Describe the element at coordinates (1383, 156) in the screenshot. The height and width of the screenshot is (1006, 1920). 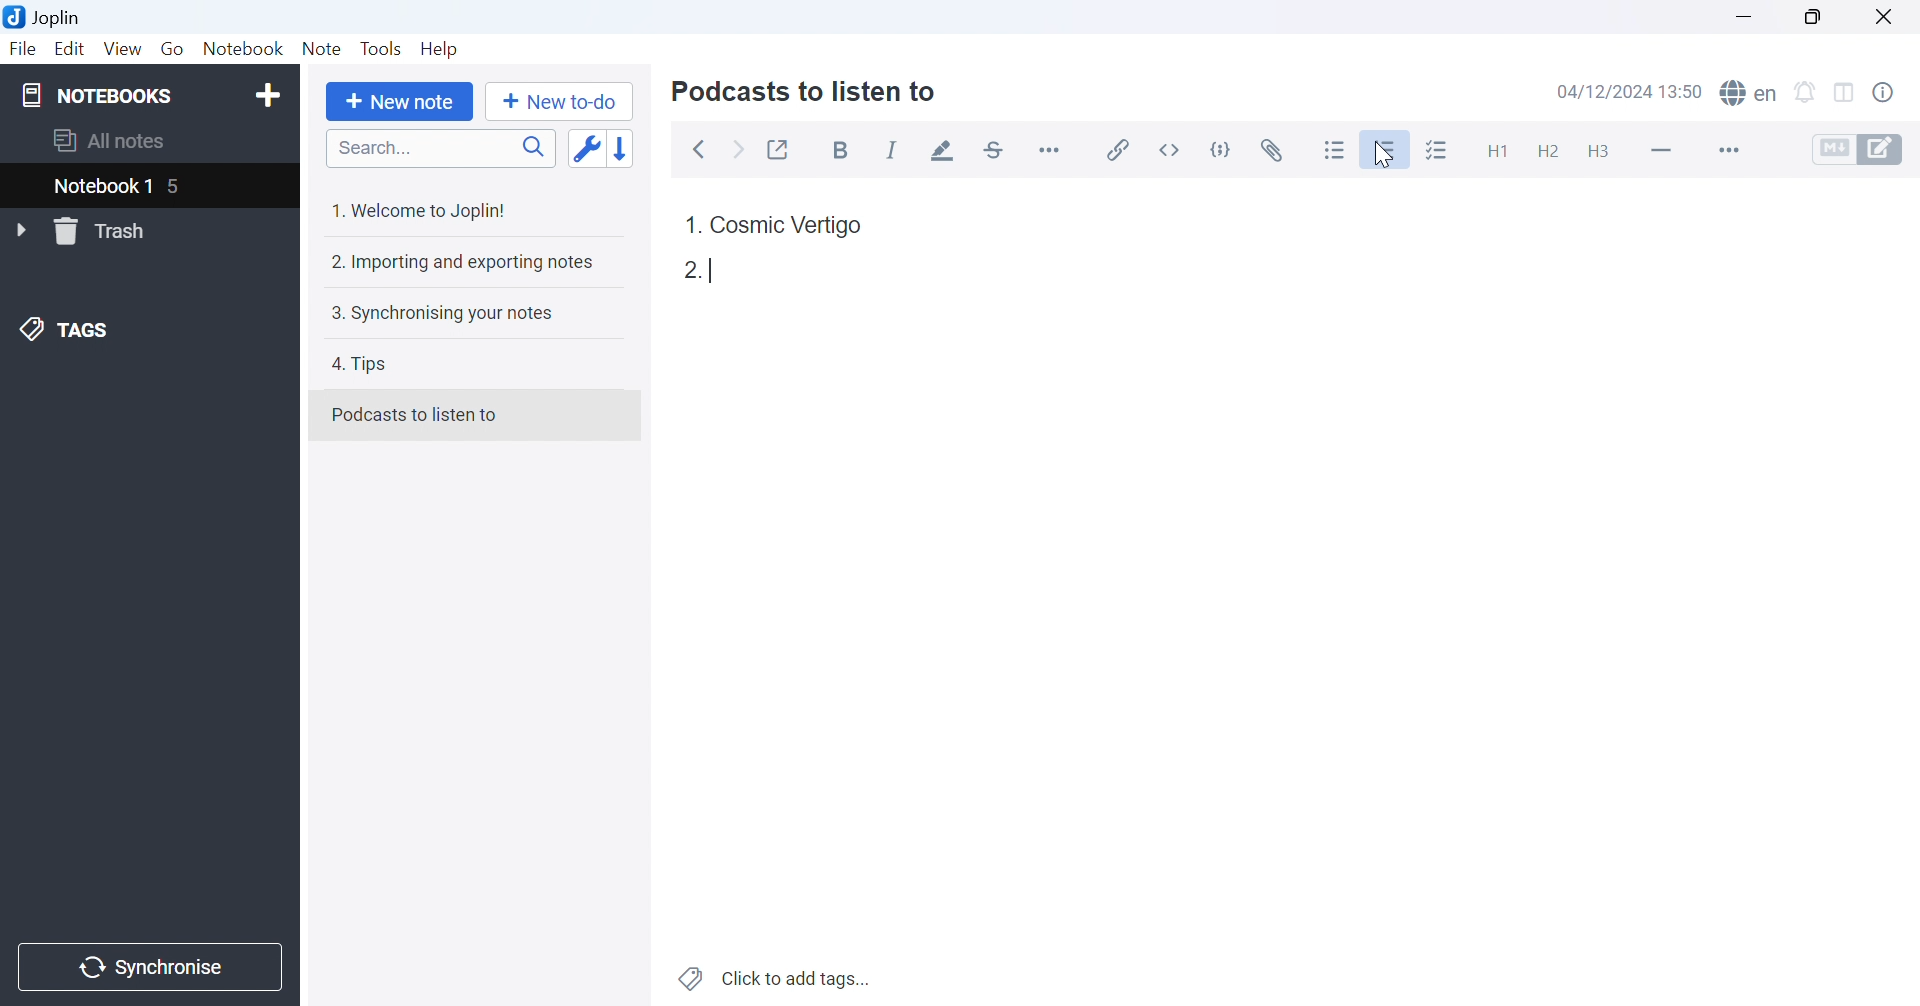
I see `Cursor` at that location.